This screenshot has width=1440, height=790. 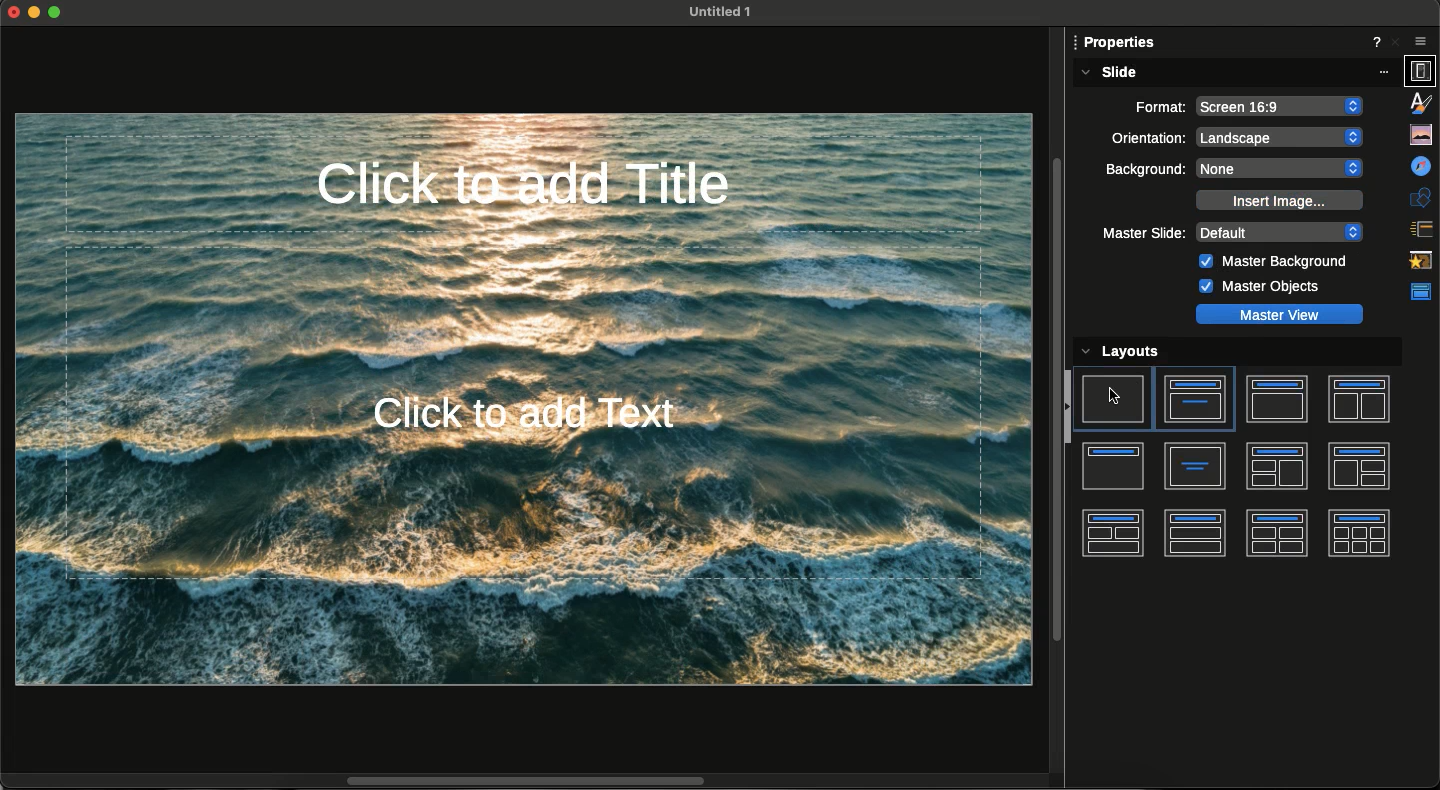 What do you see at coordinates (1422, 105) in the screenshot?
I see `Styles` at bounding box center [1422, 105].